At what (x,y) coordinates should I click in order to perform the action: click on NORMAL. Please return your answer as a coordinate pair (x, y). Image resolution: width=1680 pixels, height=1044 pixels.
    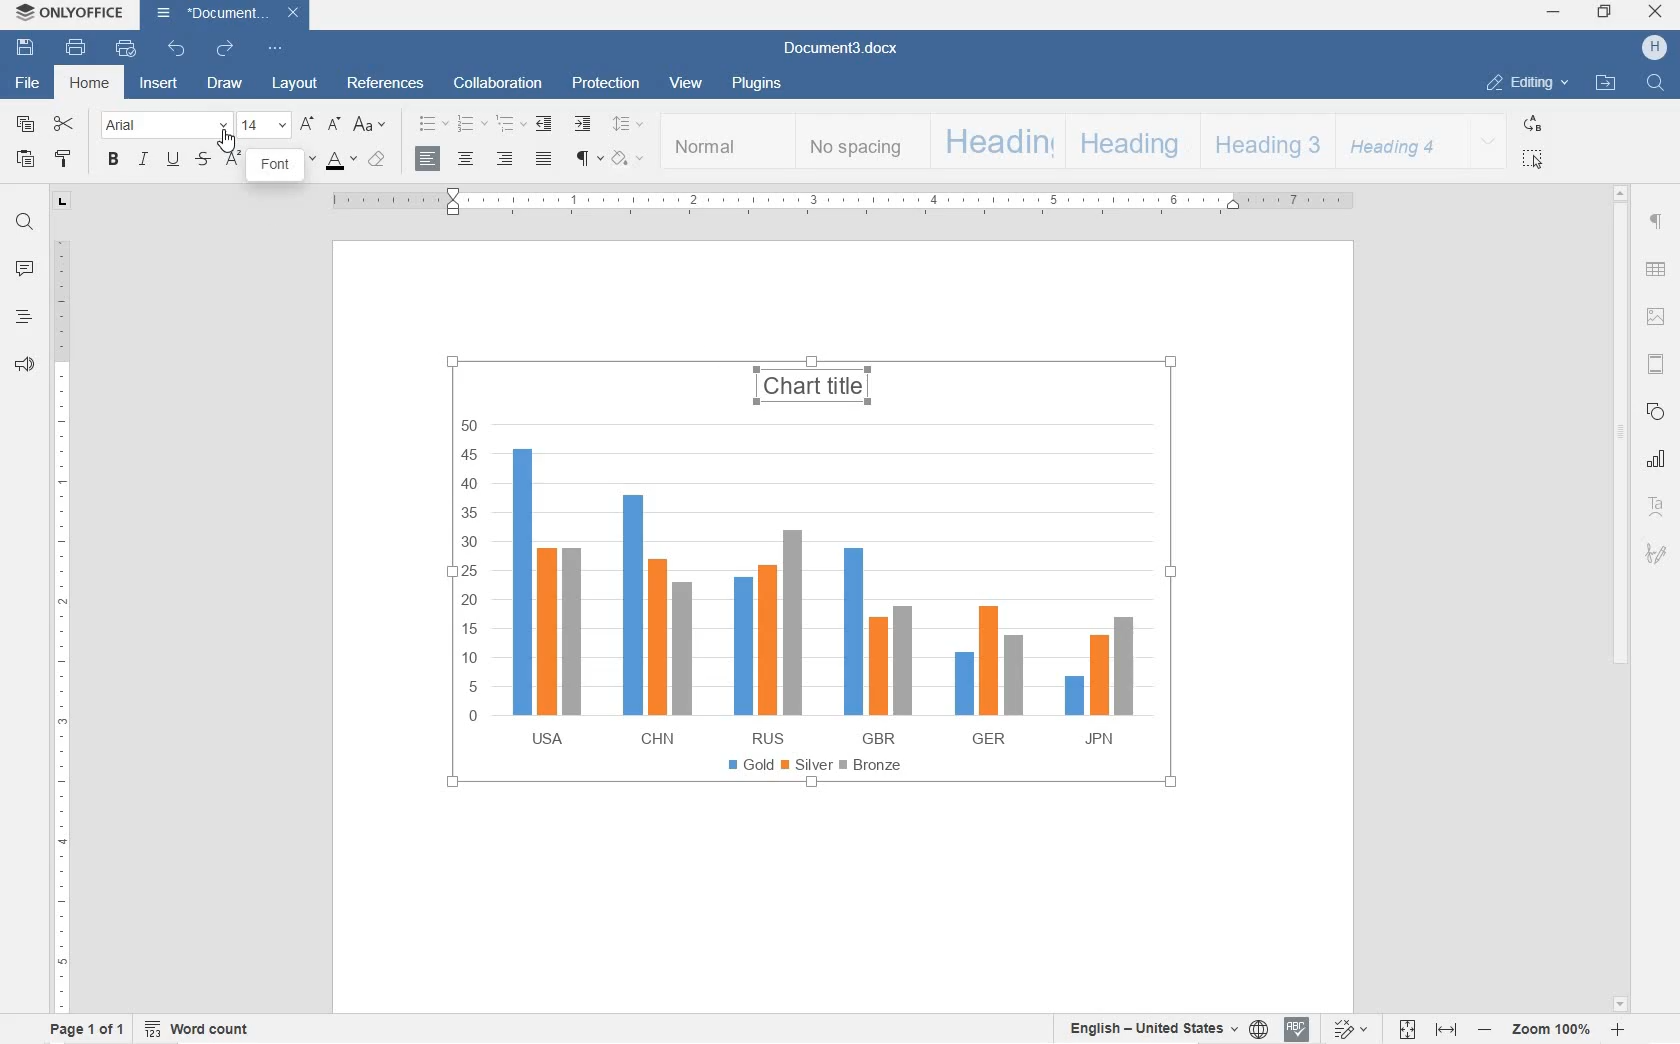
    Looking at the image, I should click on (727, 141).